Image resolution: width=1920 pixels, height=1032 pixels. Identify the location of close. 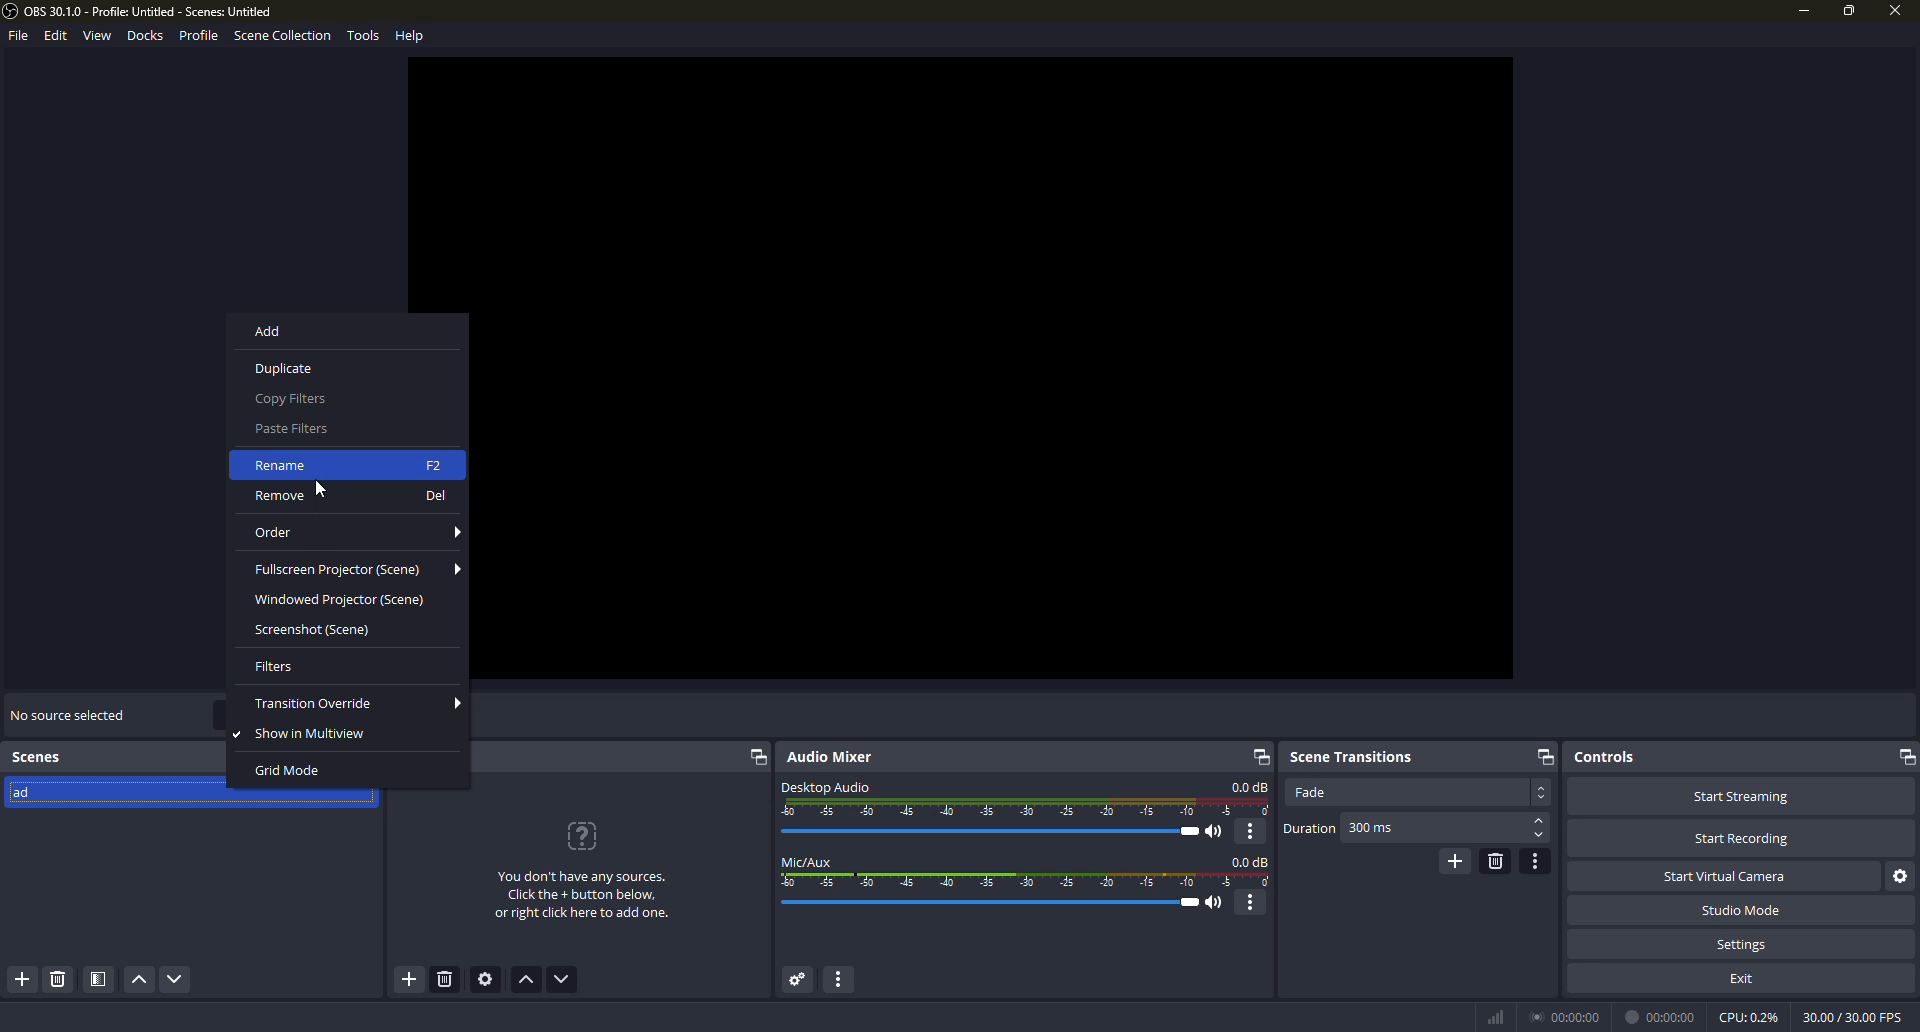
(1892, 13).